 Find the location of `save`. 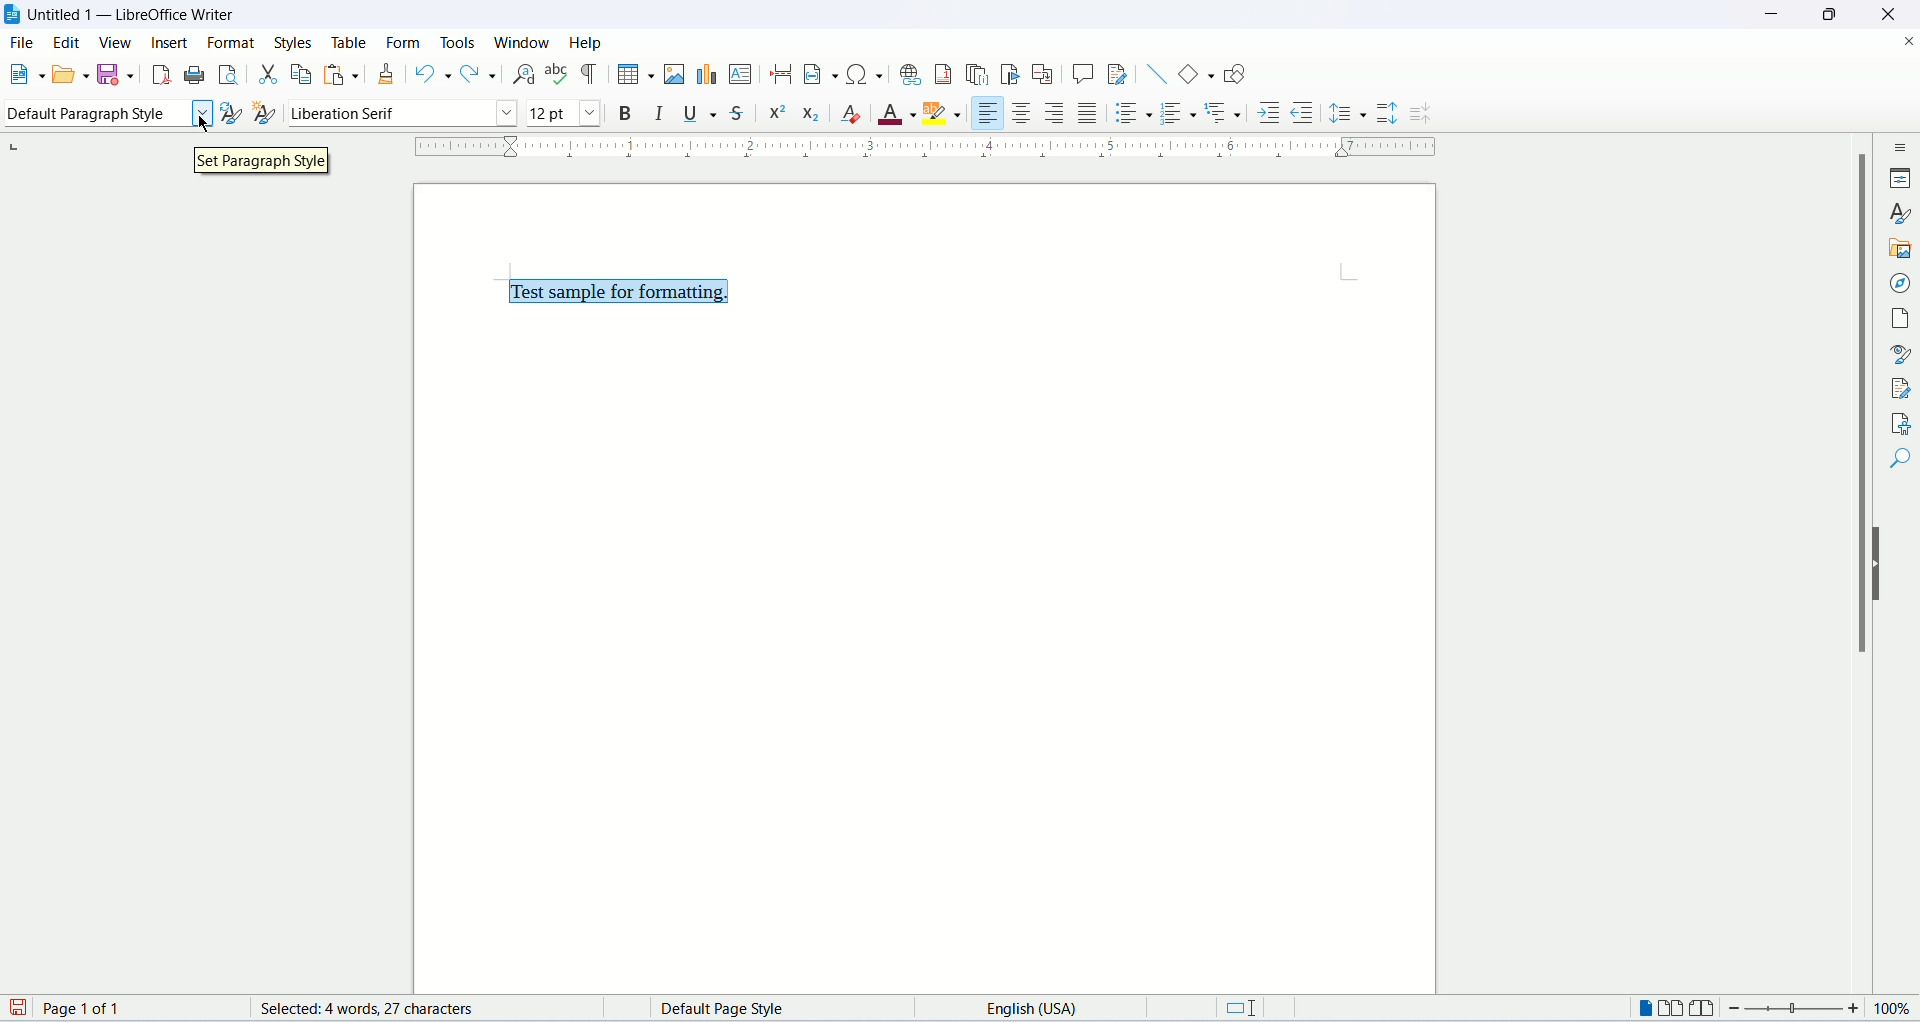

save is located at coordinates (117, 75).